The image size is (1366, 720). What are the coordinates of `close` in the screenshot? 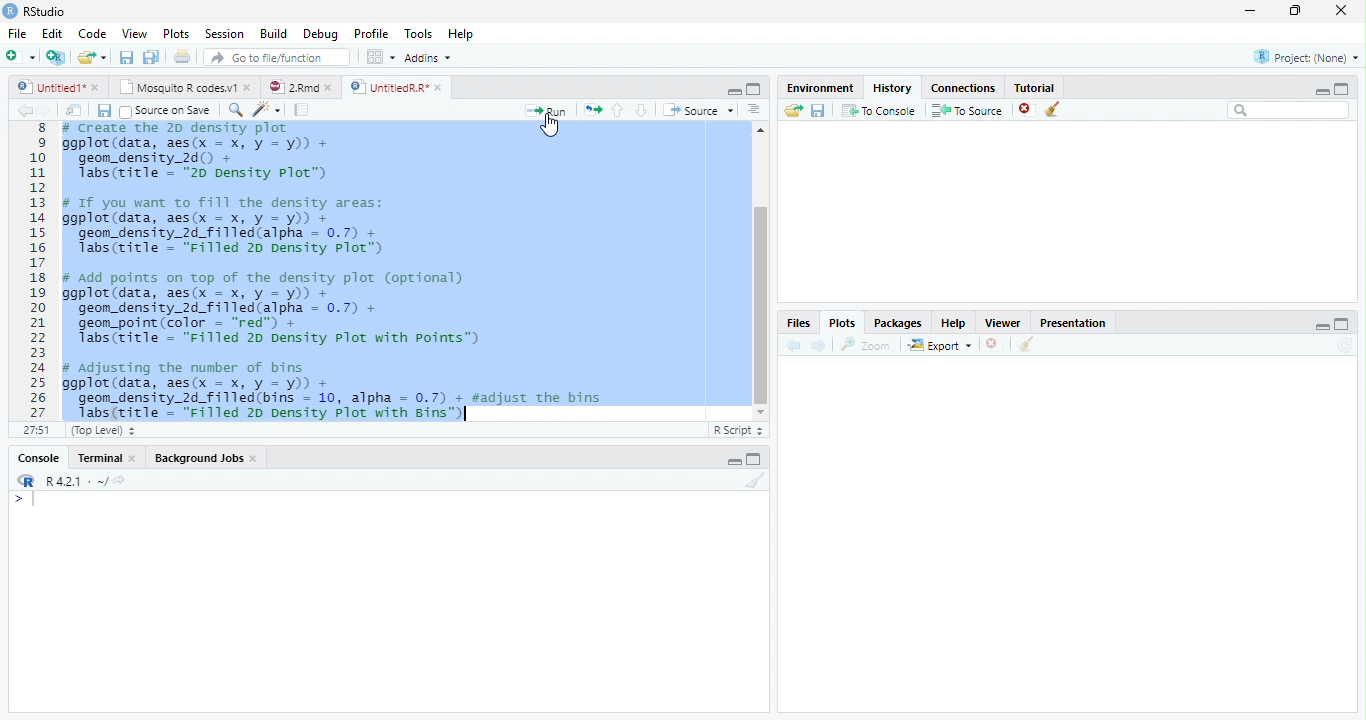 It's located at (250, 88).